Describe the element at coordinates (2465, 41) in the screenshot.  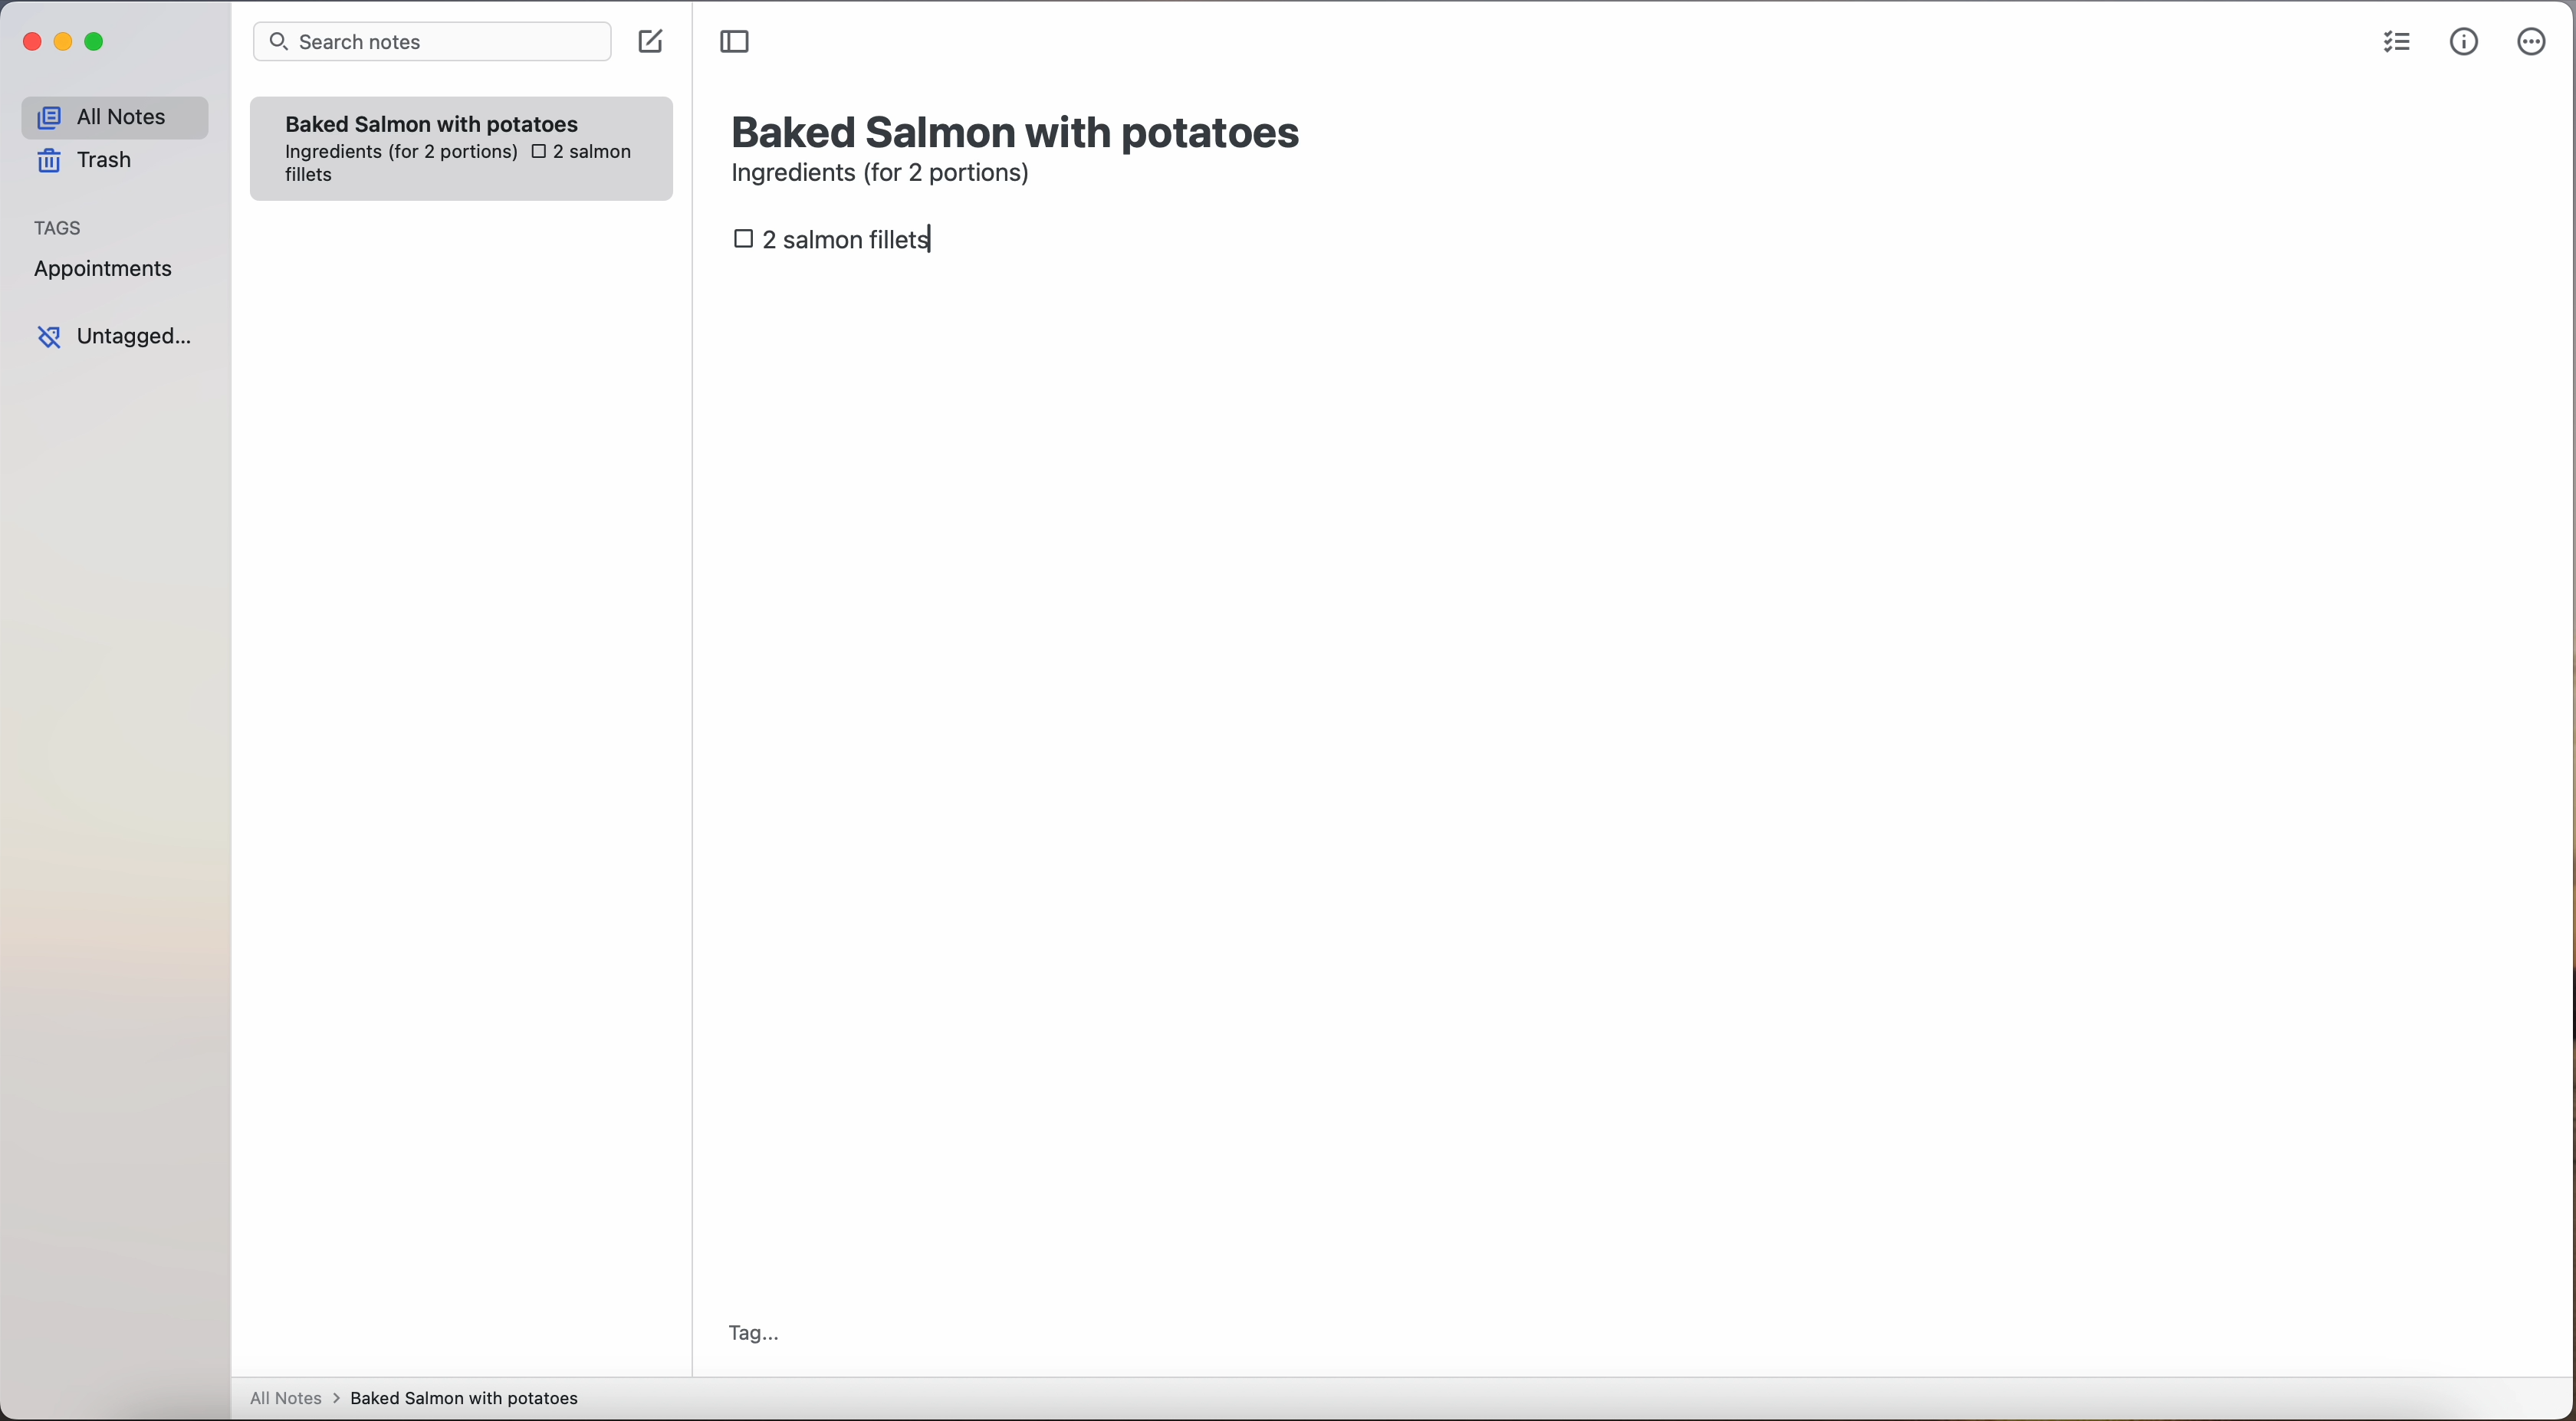
I see `metrics` at that location.